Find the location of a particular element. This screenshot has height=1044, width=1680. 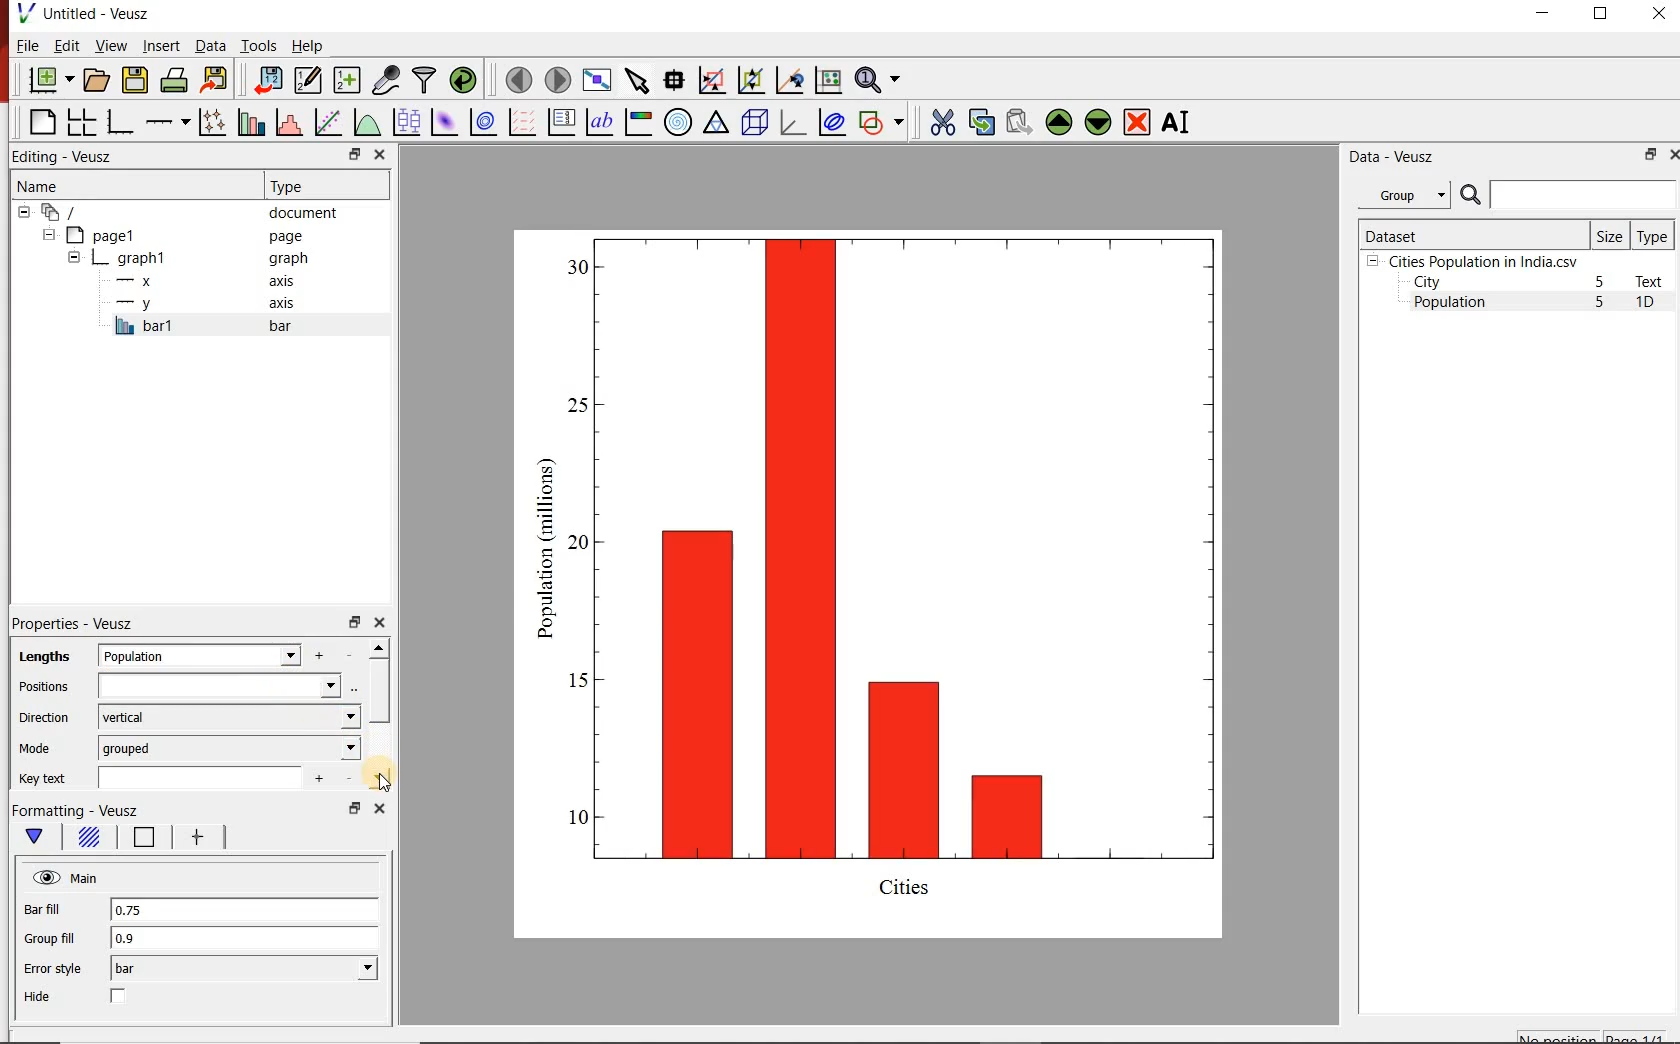

document is located at coordinates (184, 211).